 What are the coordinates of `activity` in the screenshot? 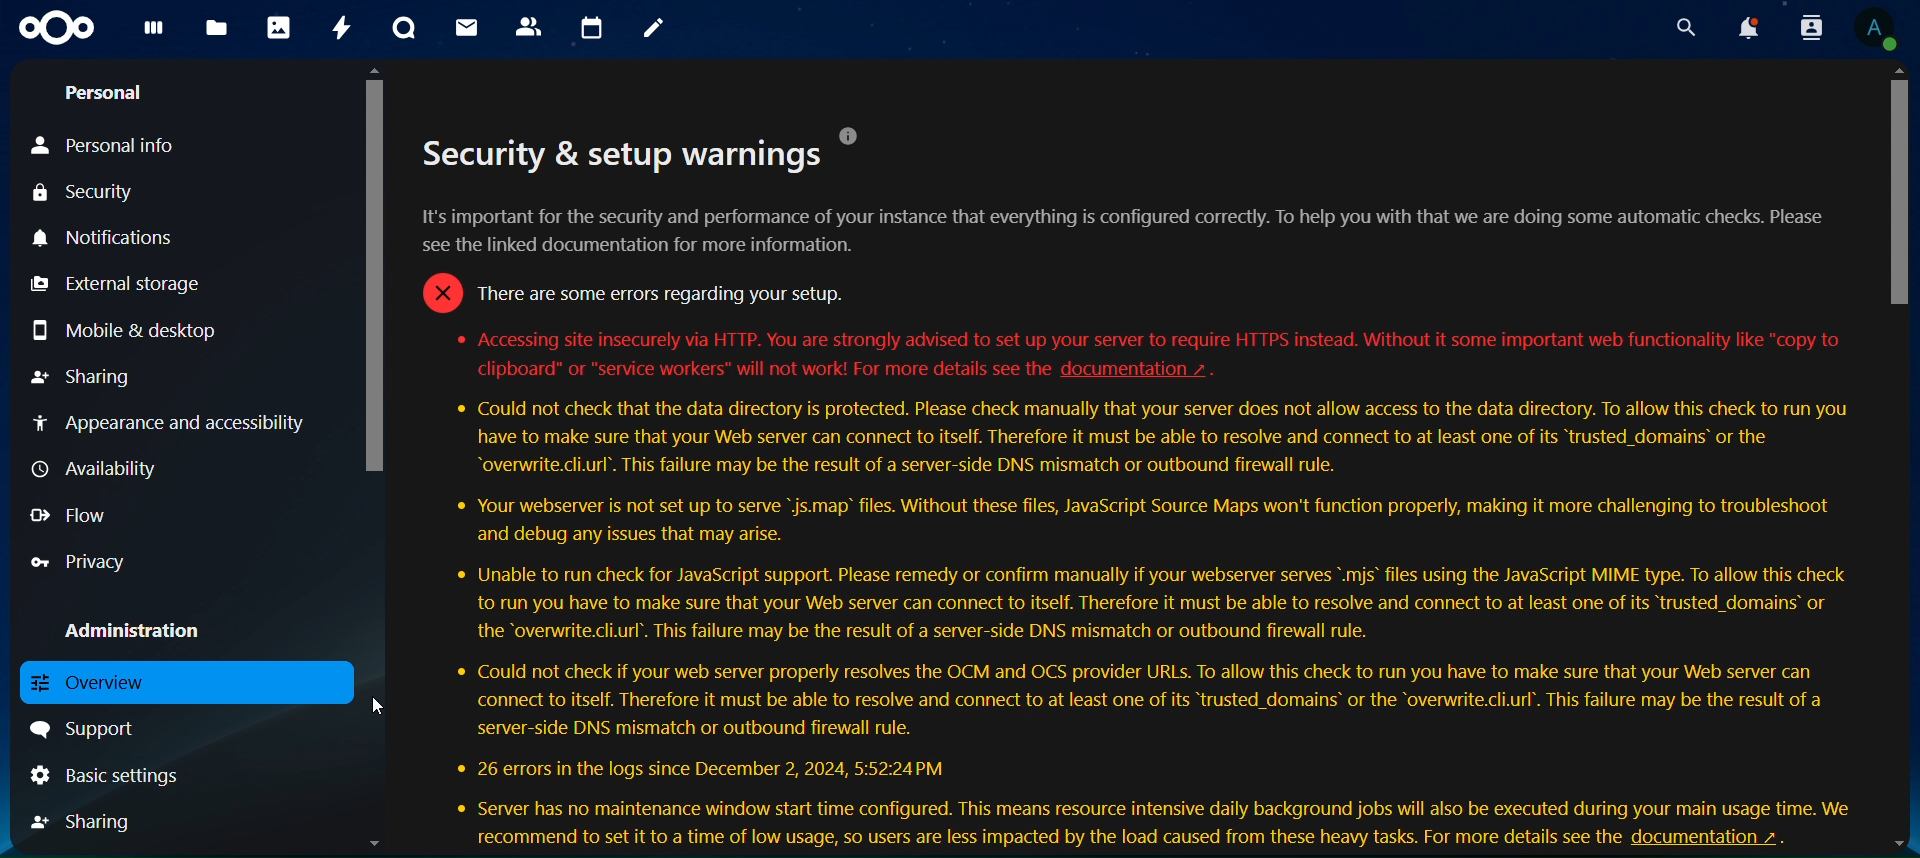 It's located at (337, 29).